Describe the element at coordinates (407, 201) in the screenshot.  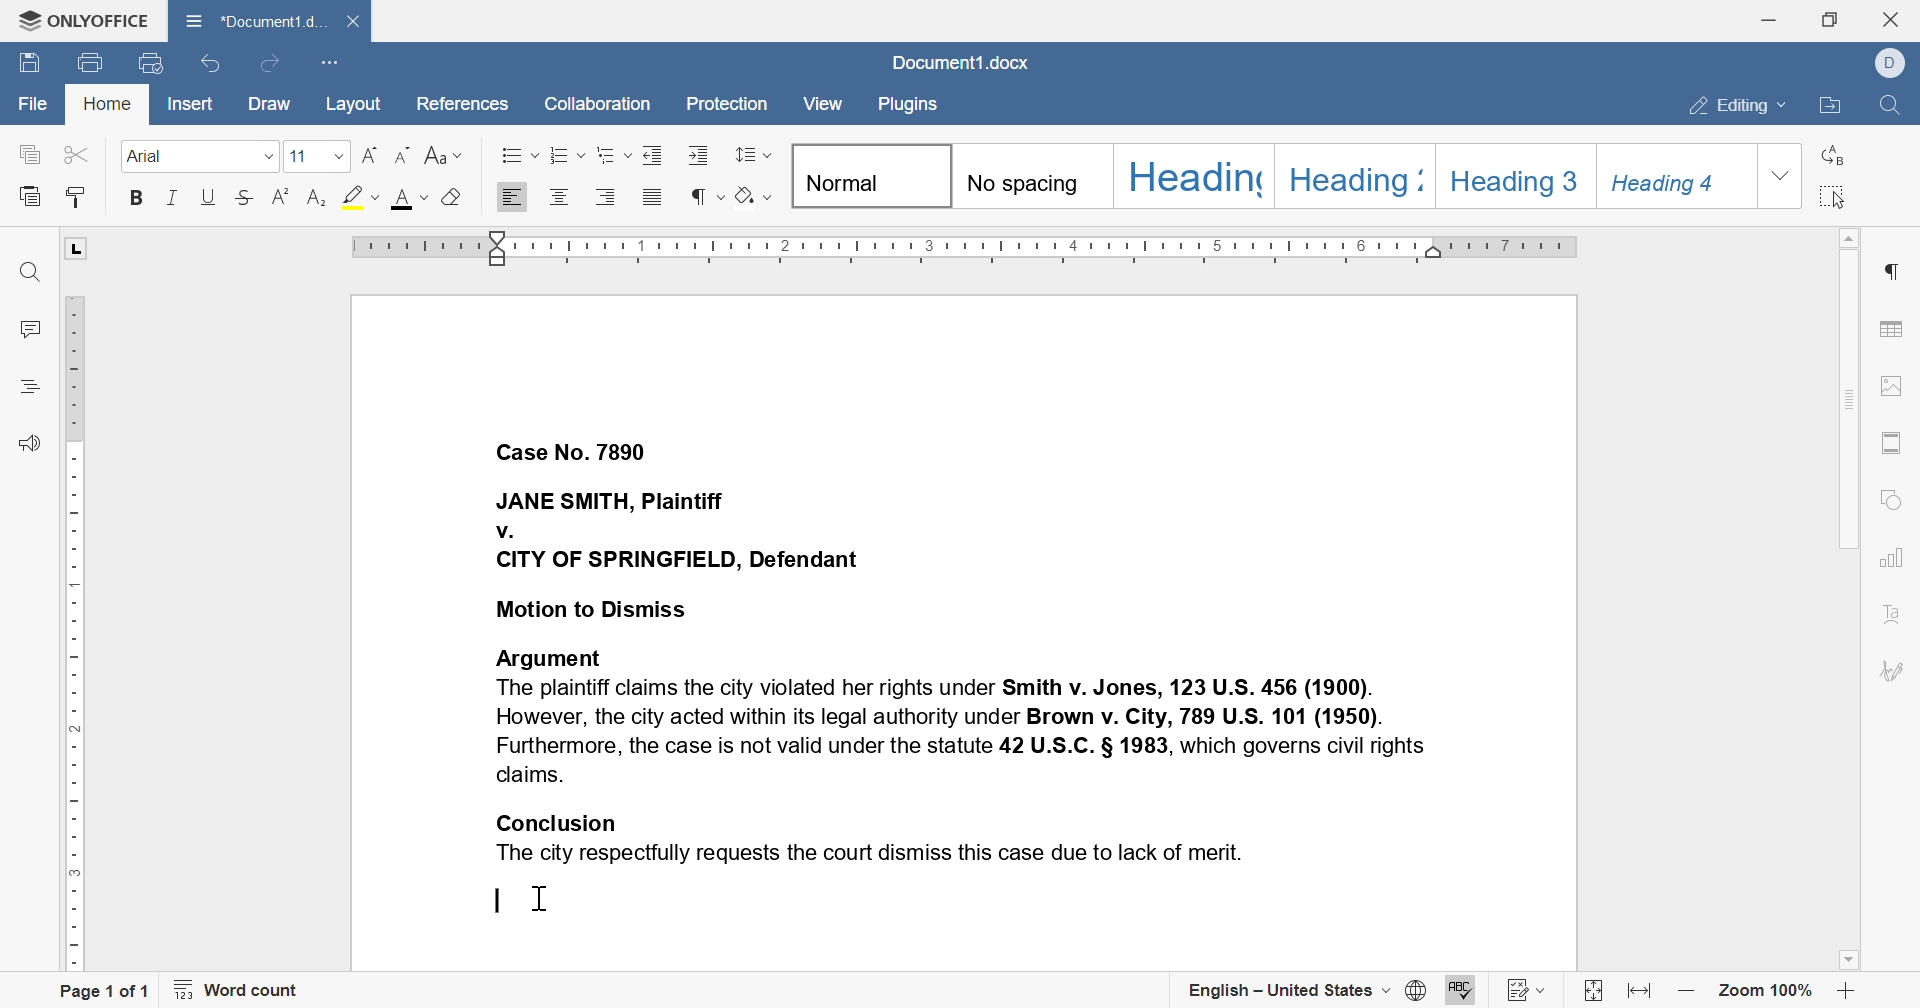
I see `font` at that location.